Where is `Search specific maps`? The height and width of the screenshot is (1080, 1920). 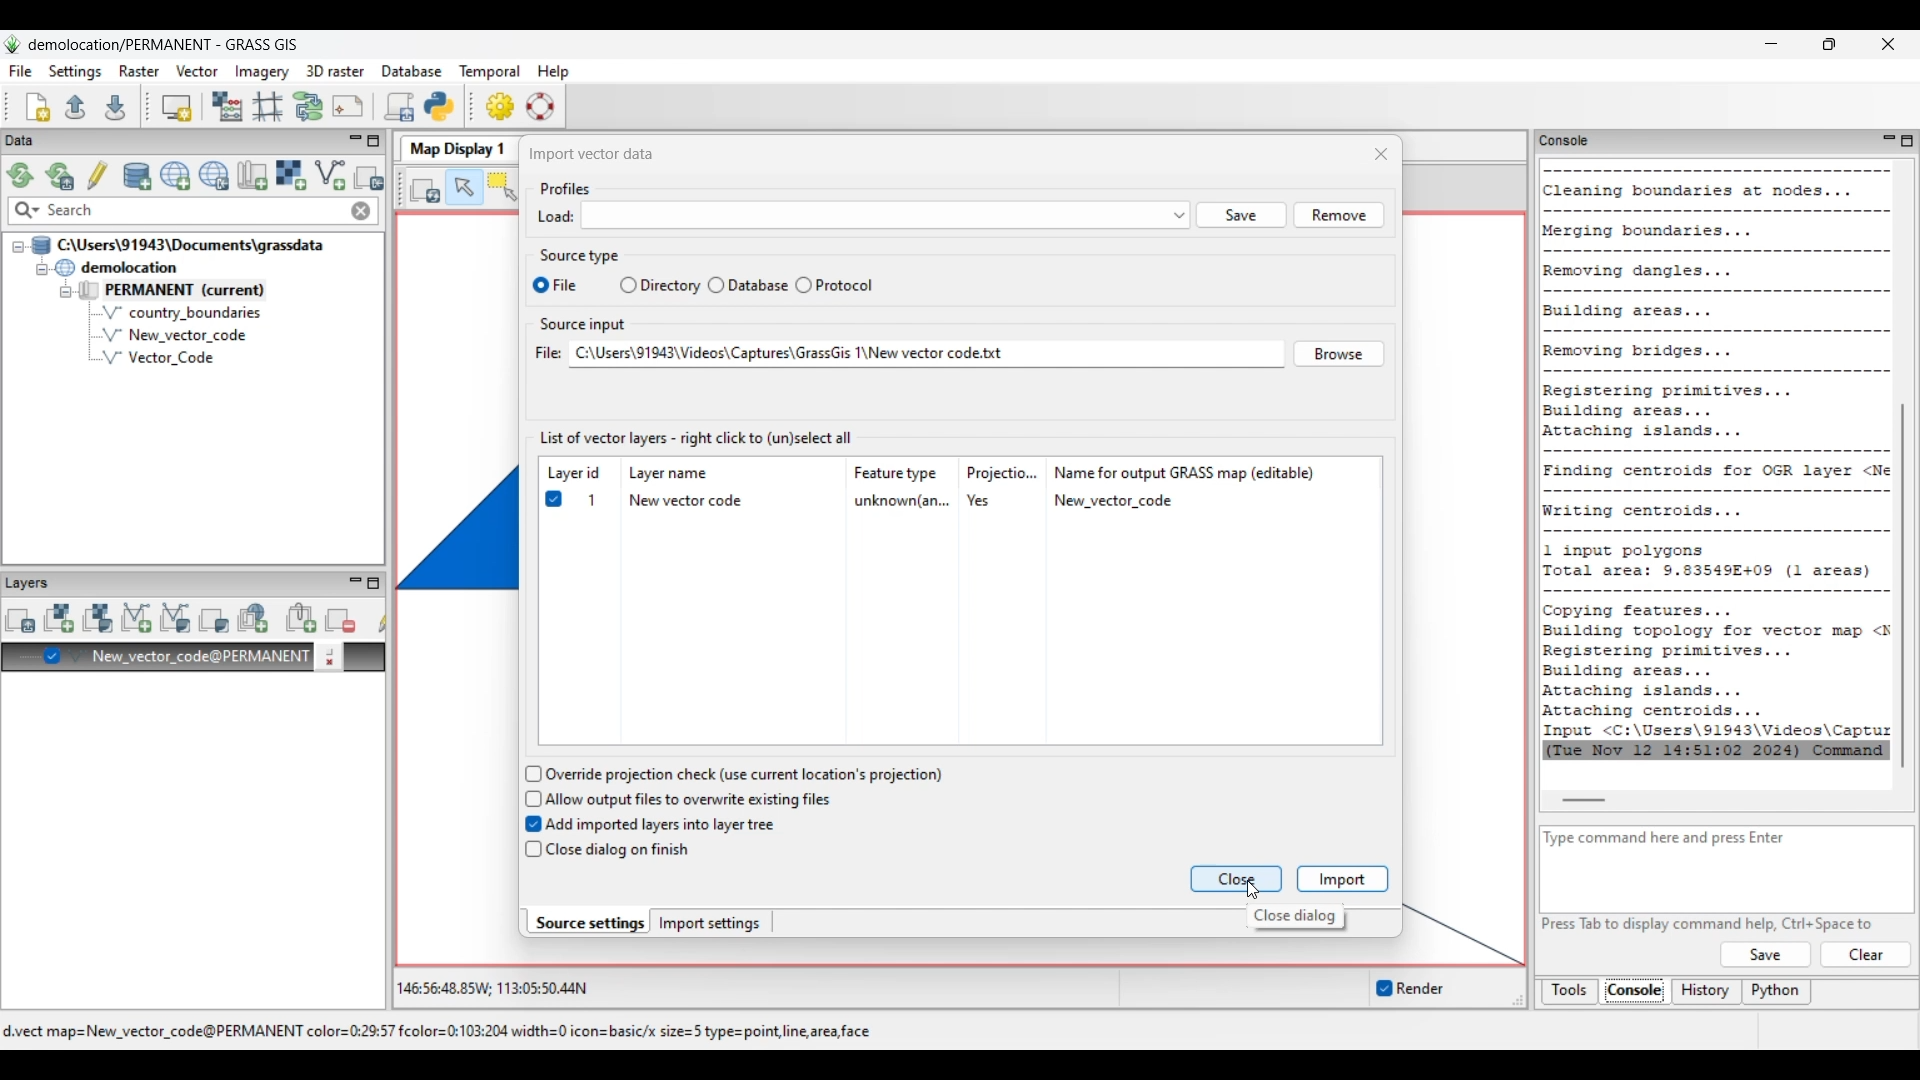
Search specific maps is located at coordinates (25, 211).